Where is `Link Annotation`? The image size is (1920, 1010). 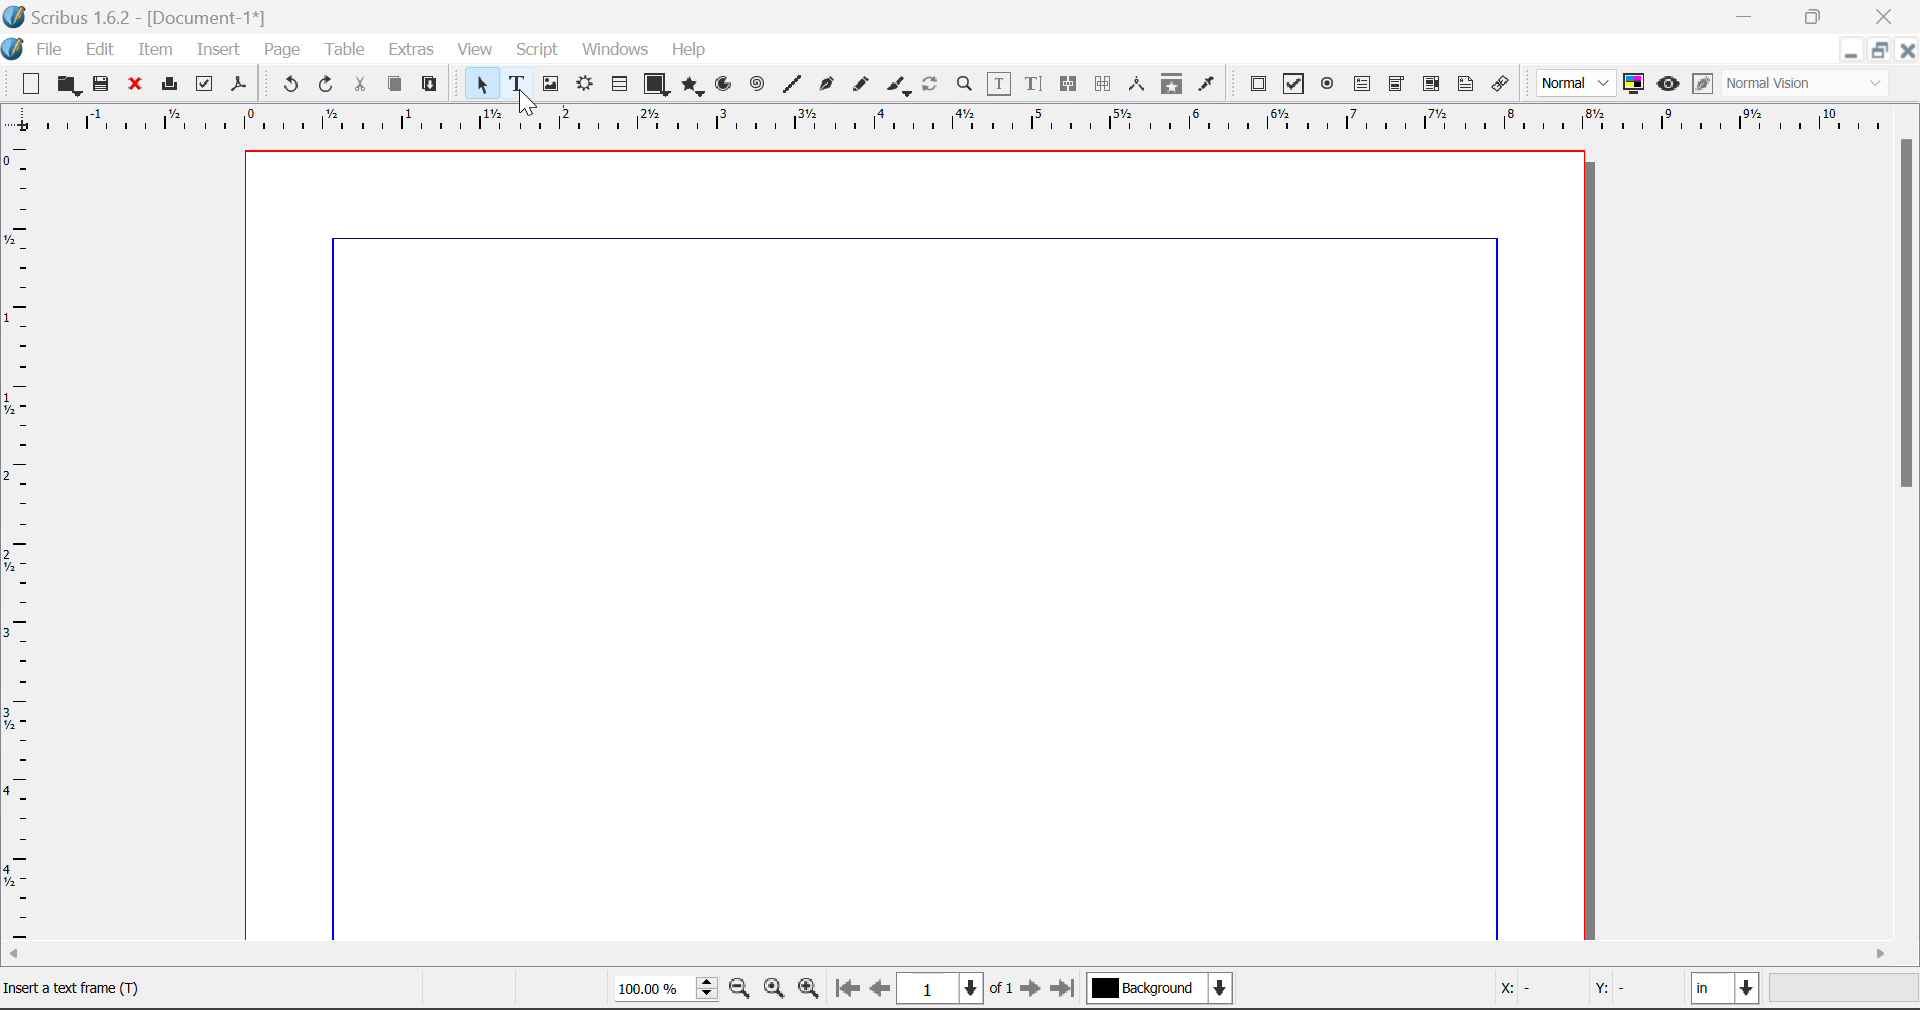 Link Annotation is located at coordinates (1499, 84).